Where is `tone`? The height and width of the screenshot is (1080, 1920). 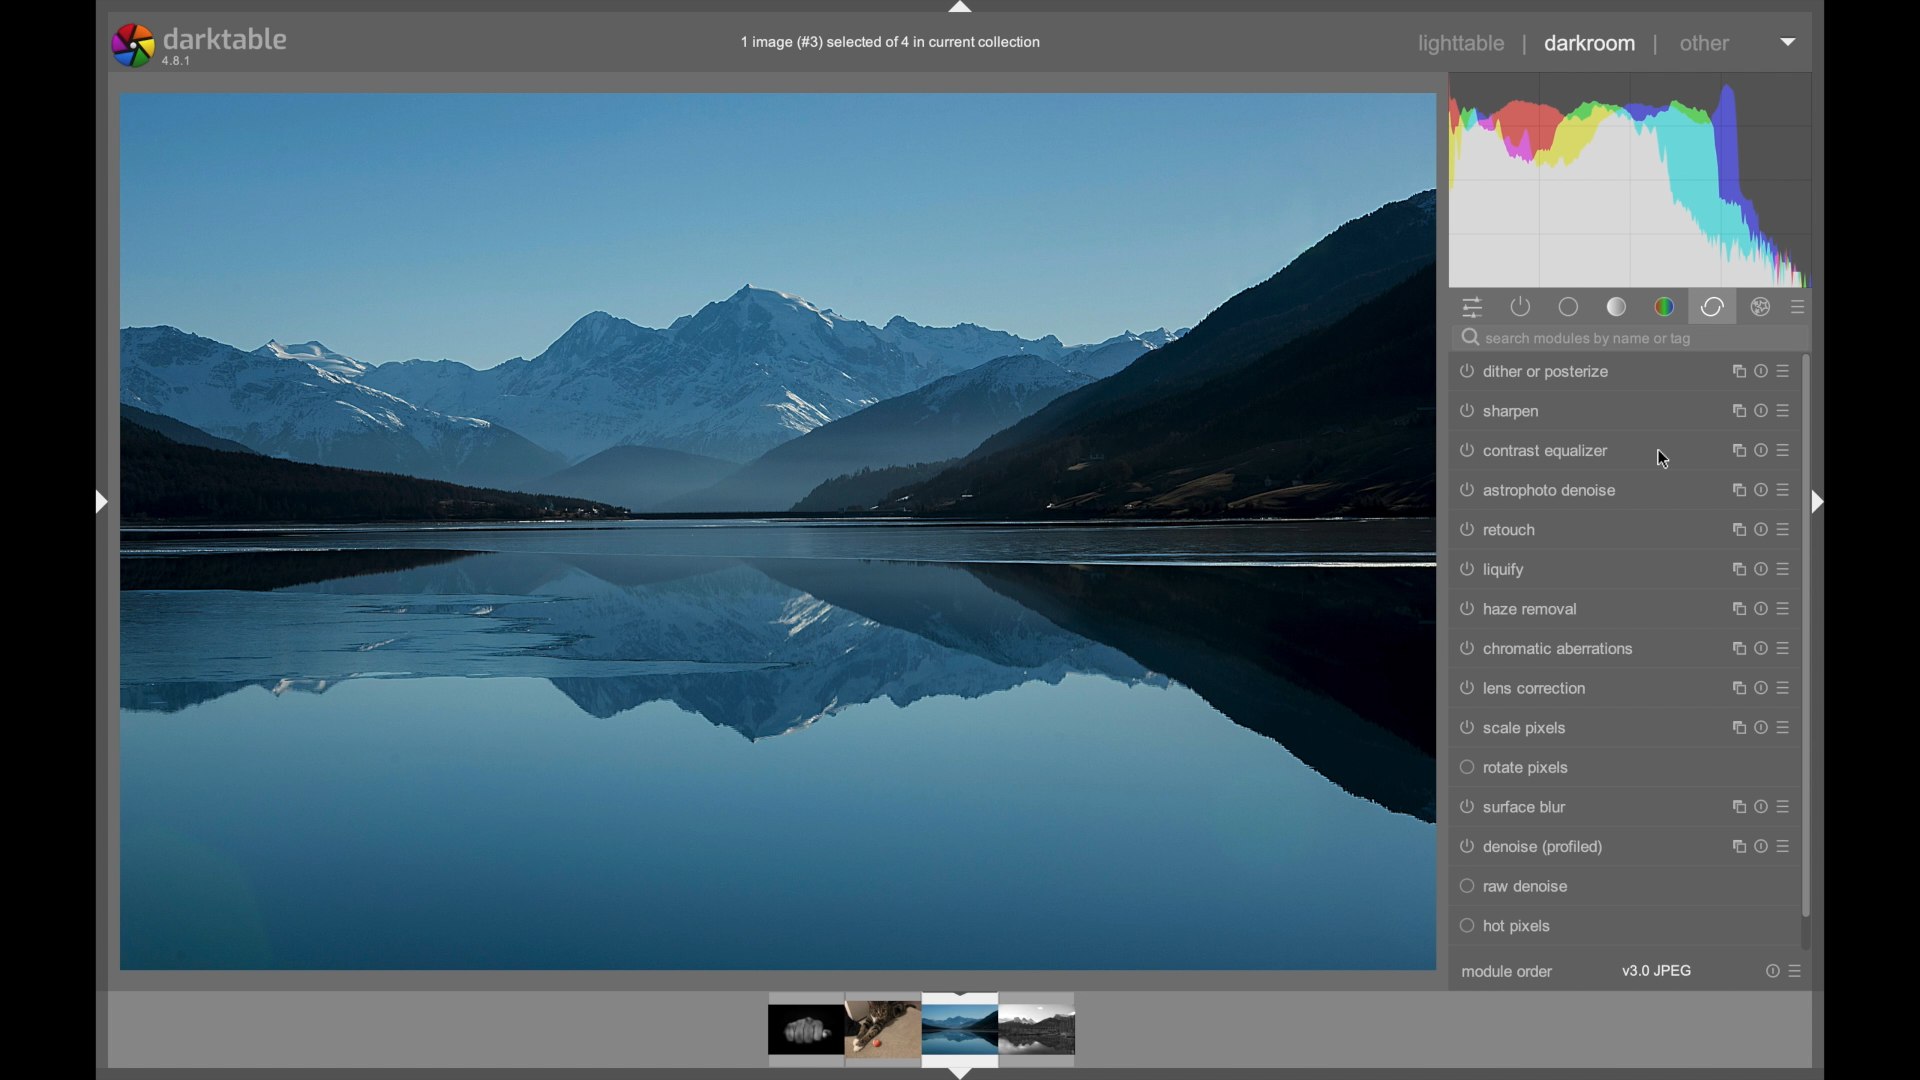 tone is located at coordinates (1618, 306).